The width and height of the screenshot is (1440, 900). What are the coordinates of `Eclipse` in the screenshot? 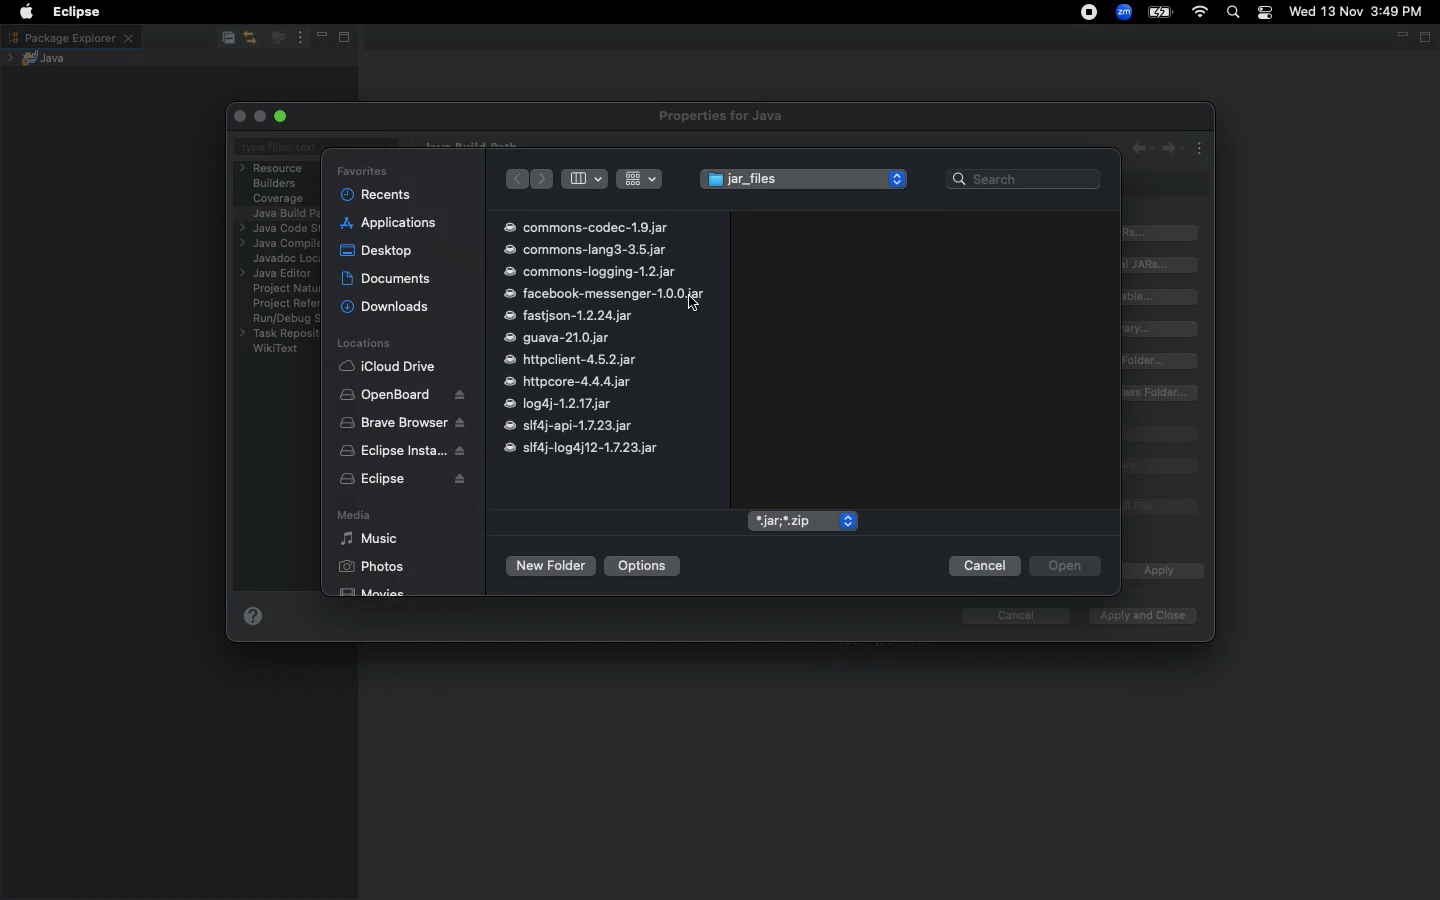 It's located at (403, 481).